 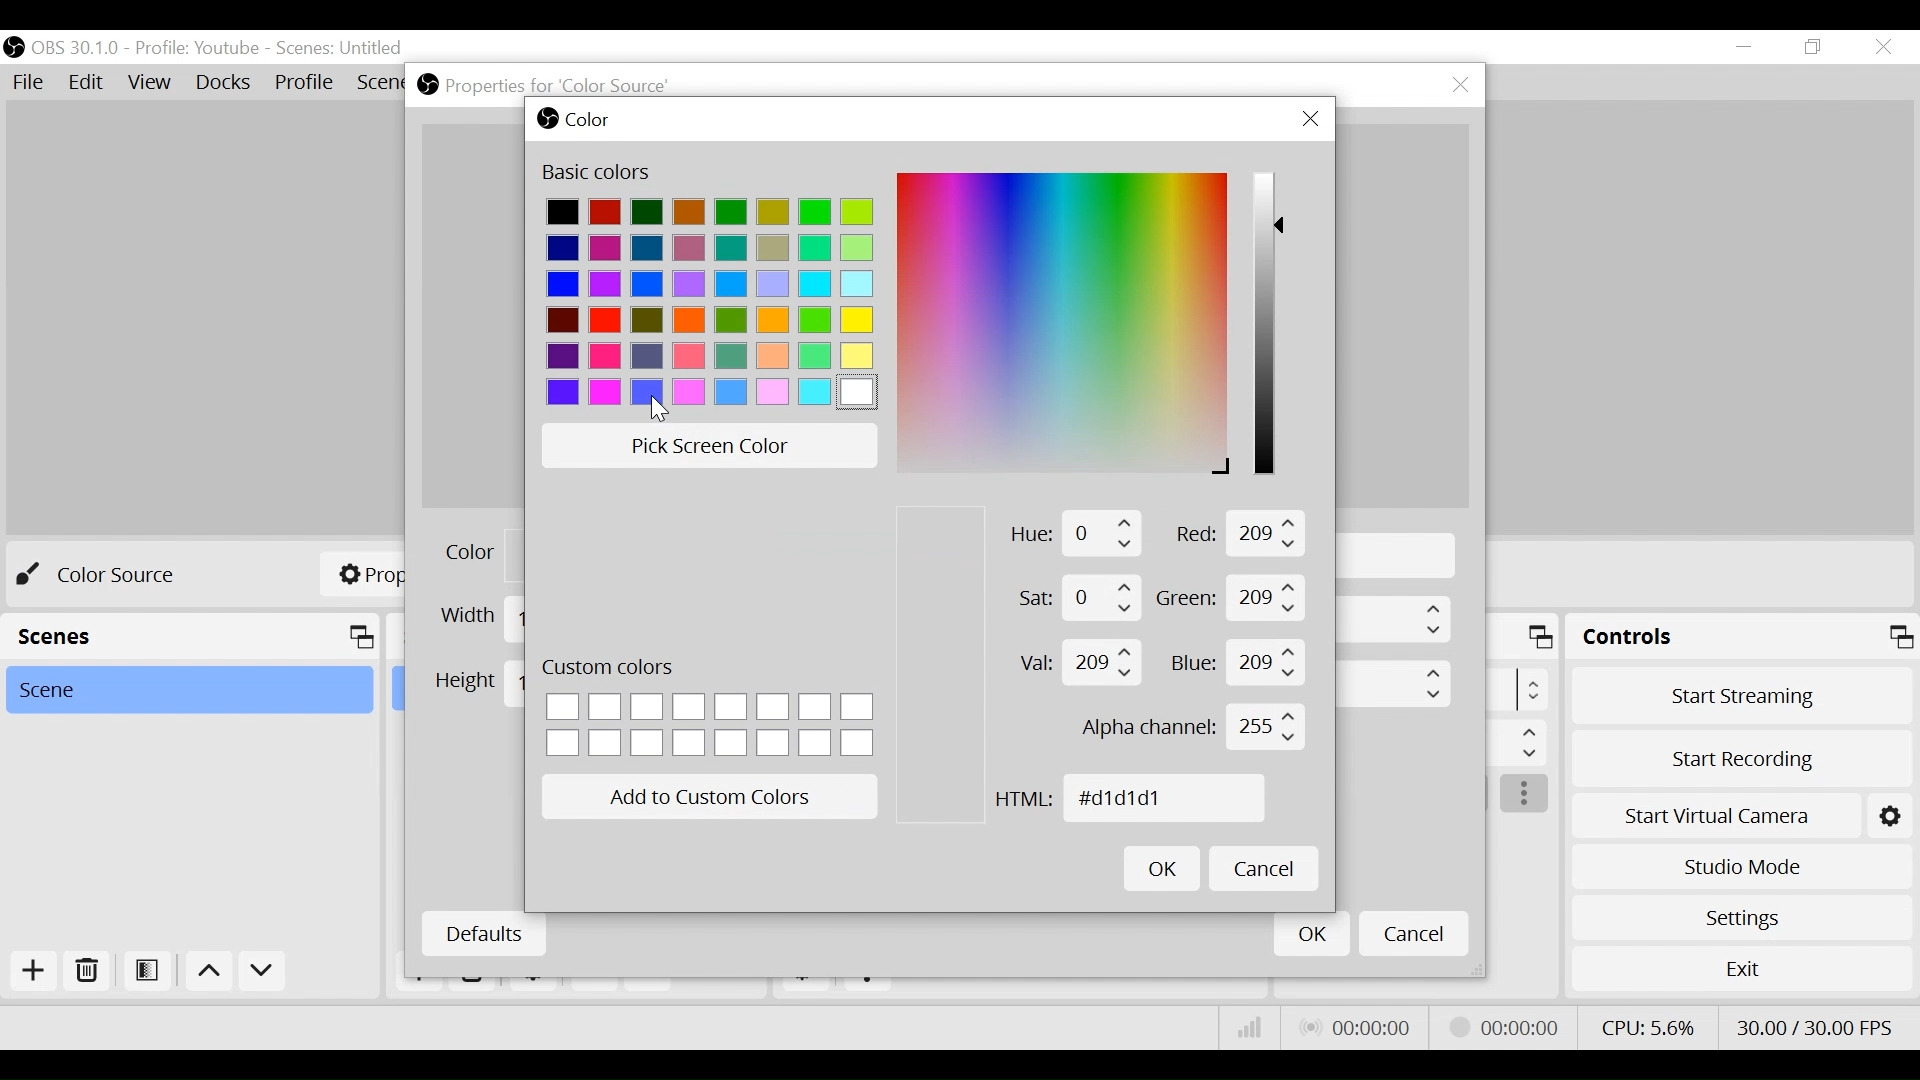 What do you see at coordinates (1815, 1024) in the screenshot?
I see `Frame Per Second` at bounding box center [1815, 1024].